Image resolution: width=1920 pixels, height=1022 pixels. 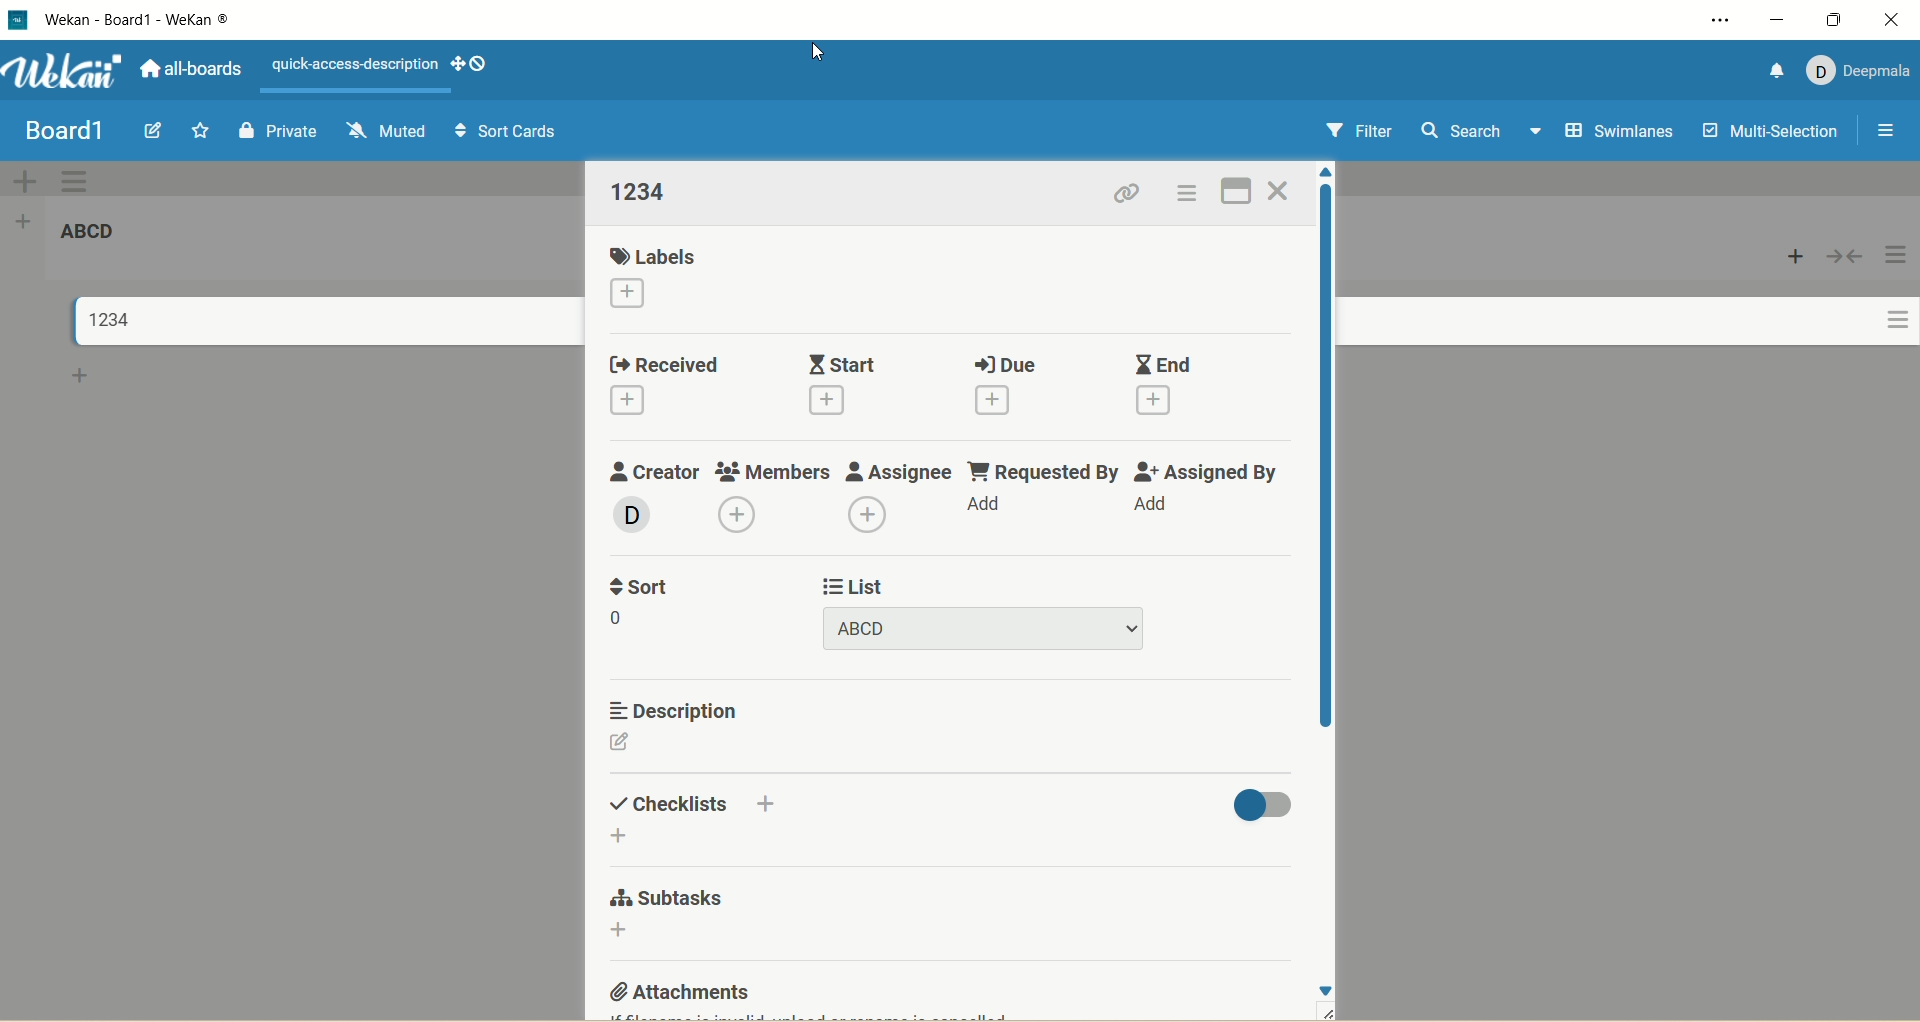 I want to click on settings and more, so click(x=1724, y=20).